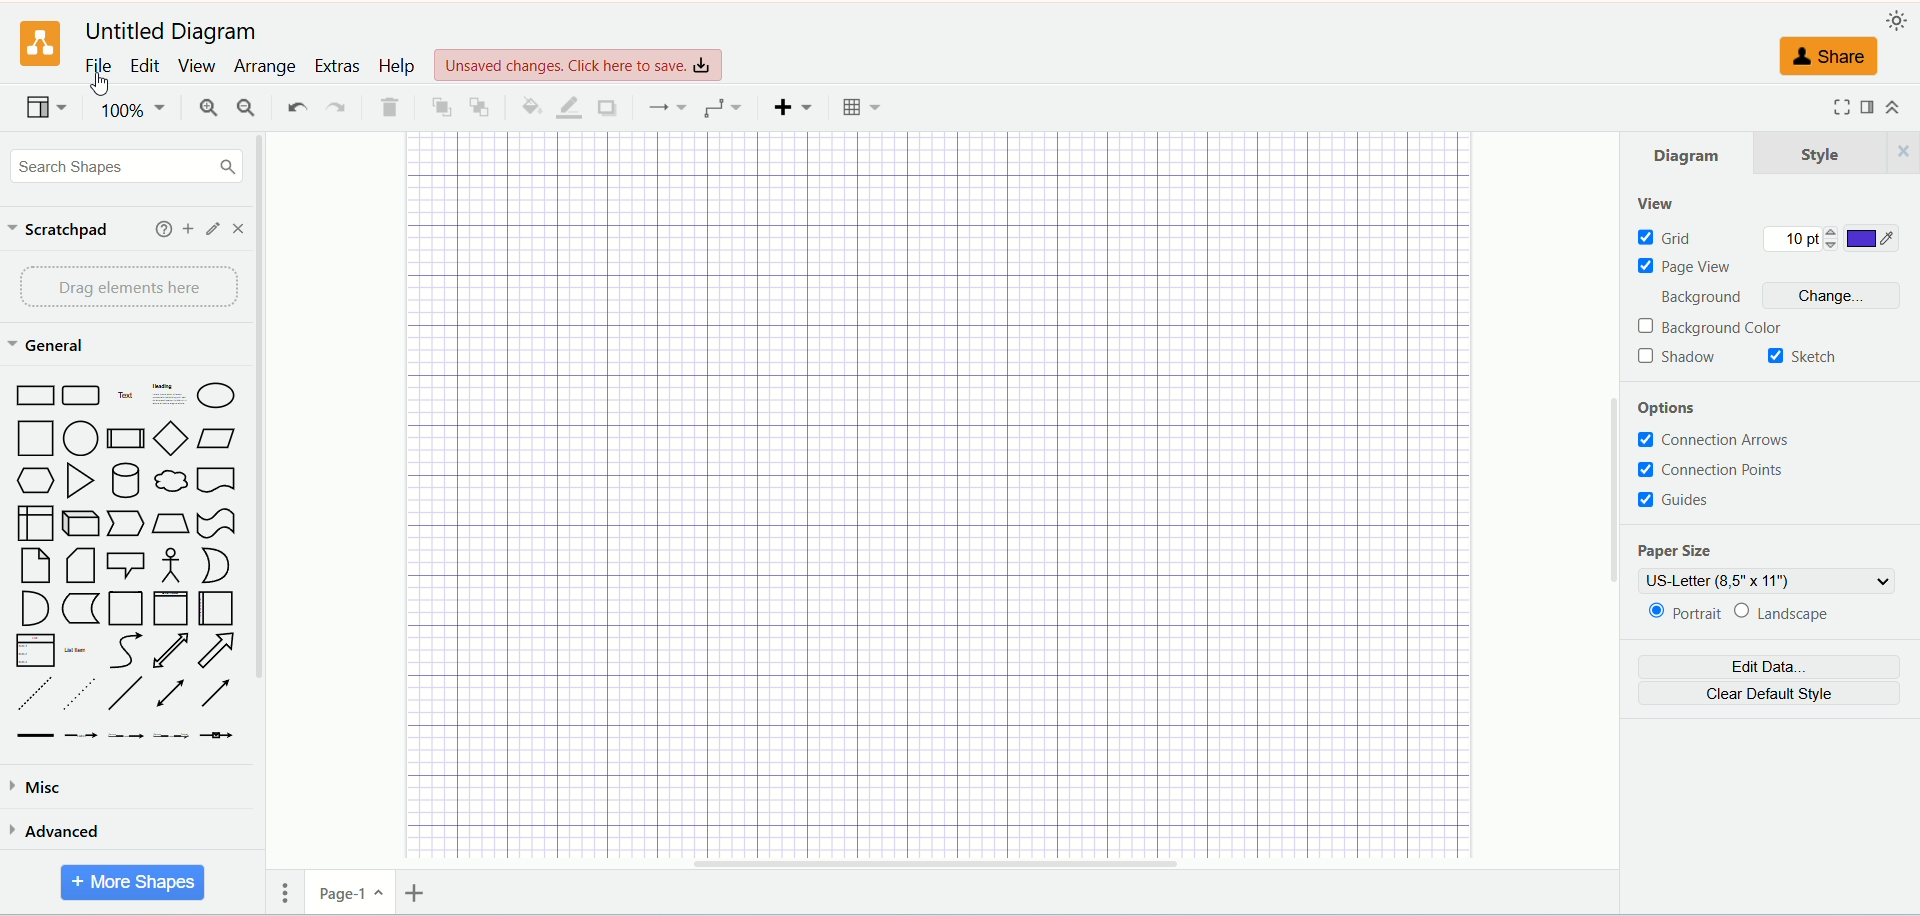  Describe the element at coordinates (1838, 298) in the screenshot. I see `change` at that location.